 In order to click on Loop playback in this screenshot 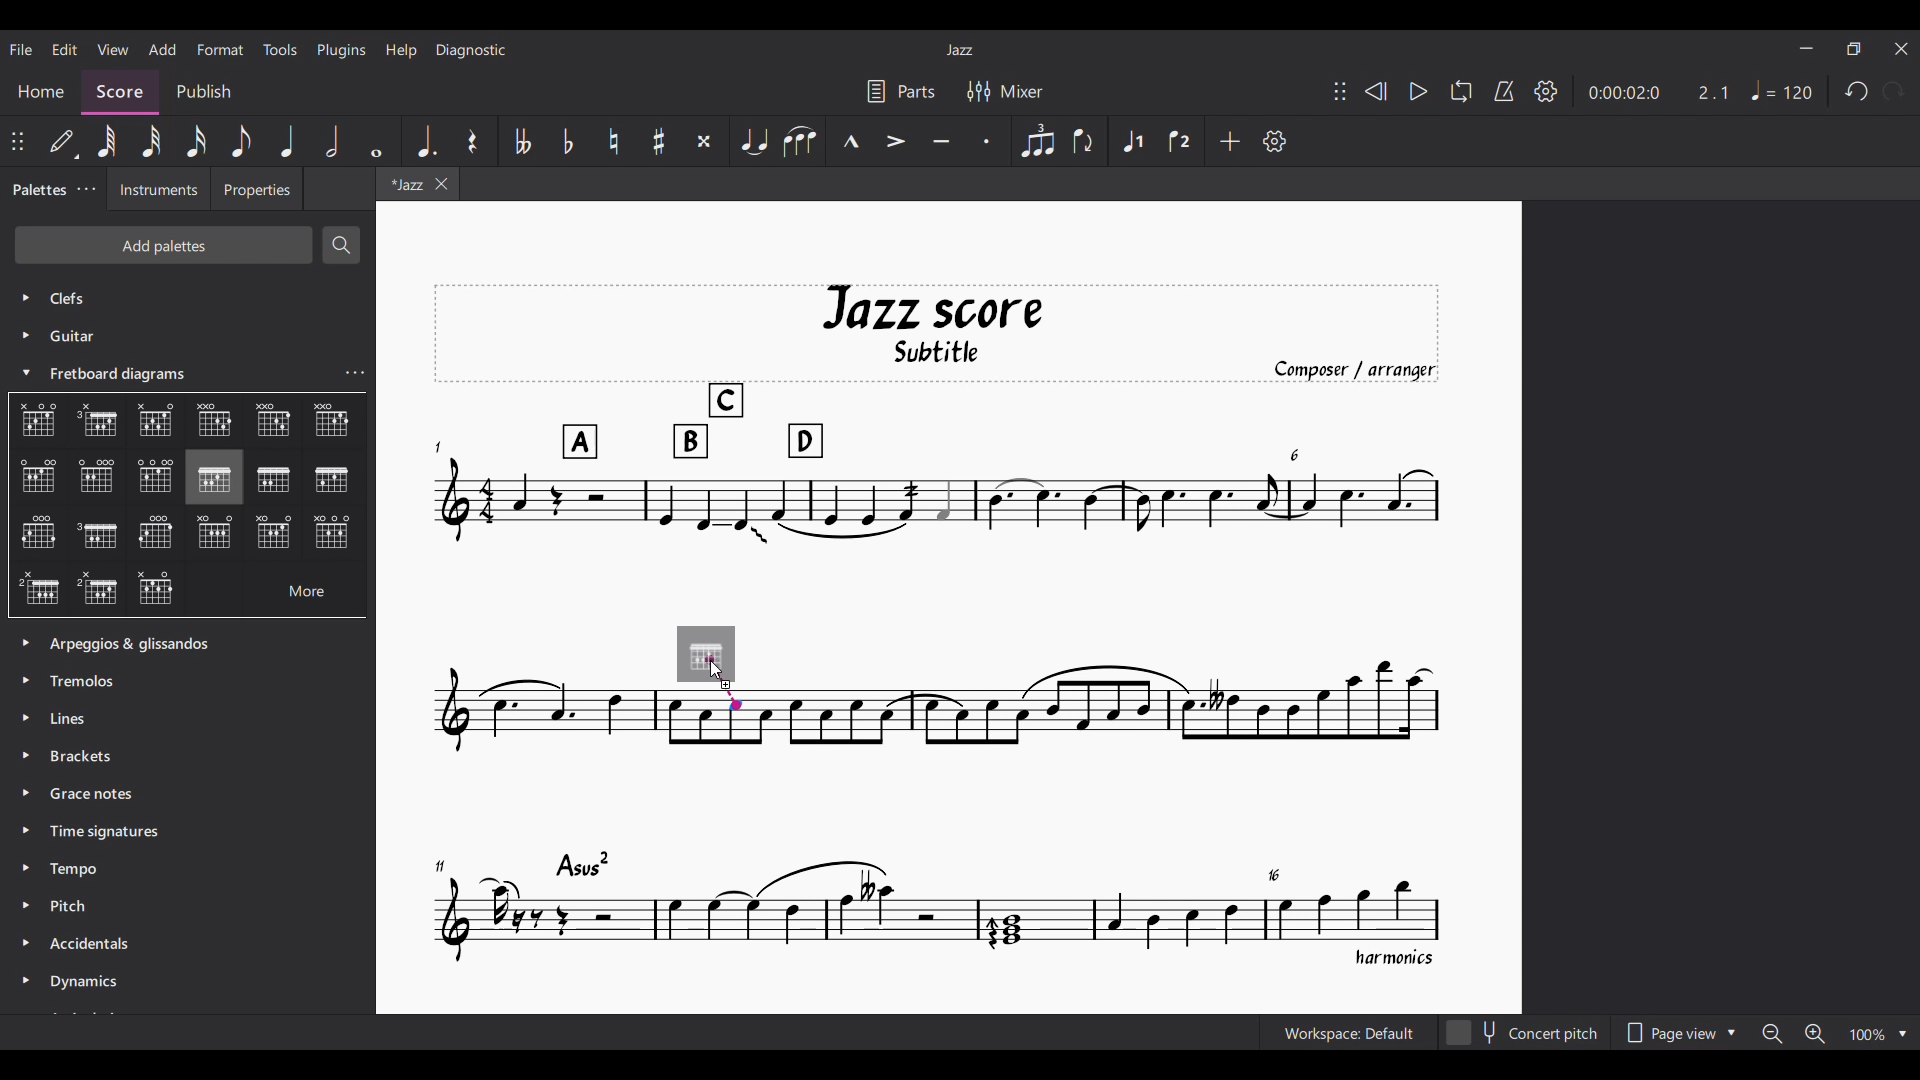, I will do `click(1461, 91)`.